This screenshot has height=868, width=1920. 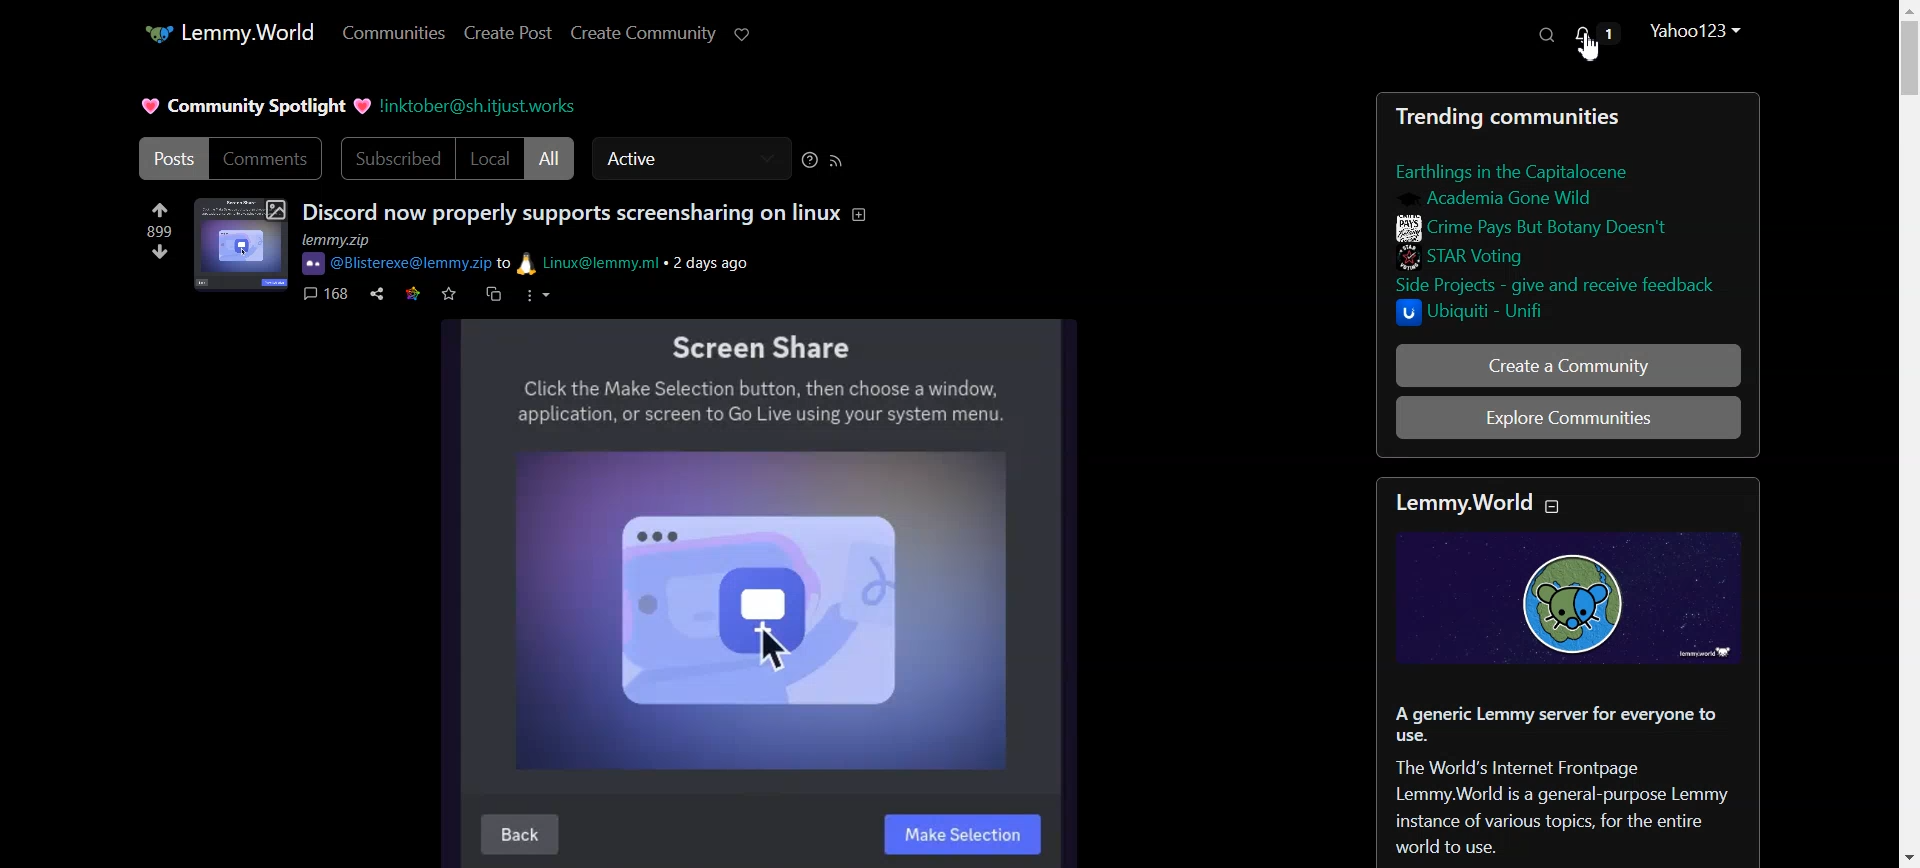 I want to click on RSS, so click(x=836, y=161).